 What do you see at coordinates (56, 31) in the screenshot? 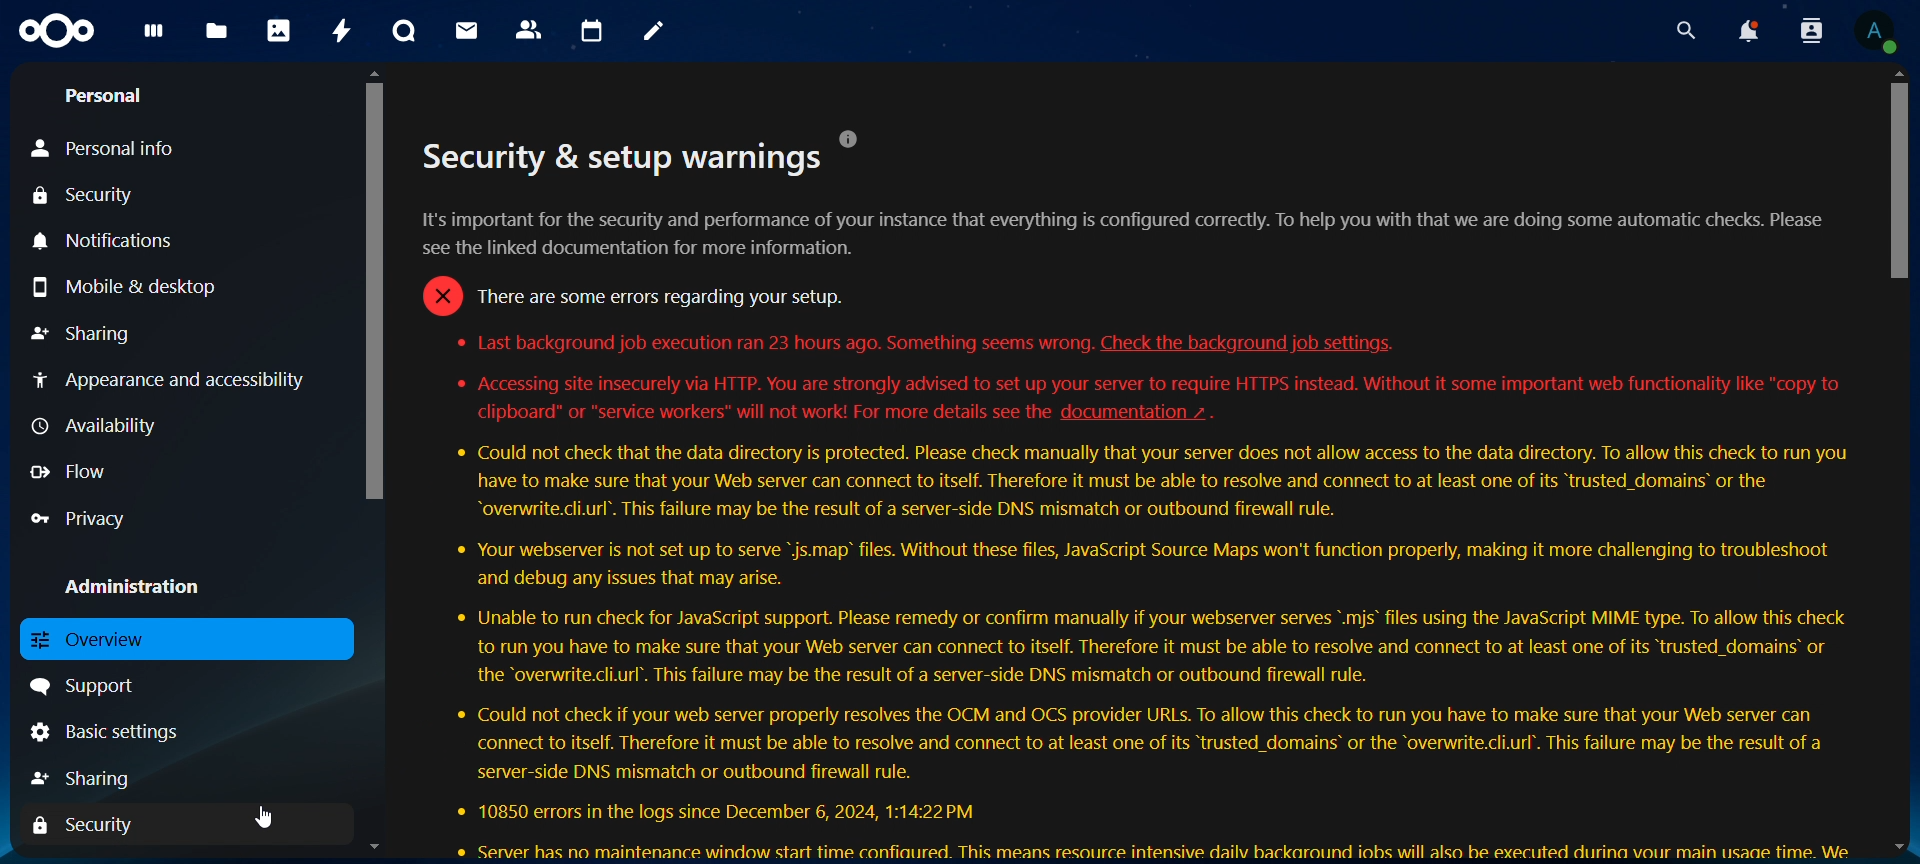
I see `icon` at bounding box center [56, 31].